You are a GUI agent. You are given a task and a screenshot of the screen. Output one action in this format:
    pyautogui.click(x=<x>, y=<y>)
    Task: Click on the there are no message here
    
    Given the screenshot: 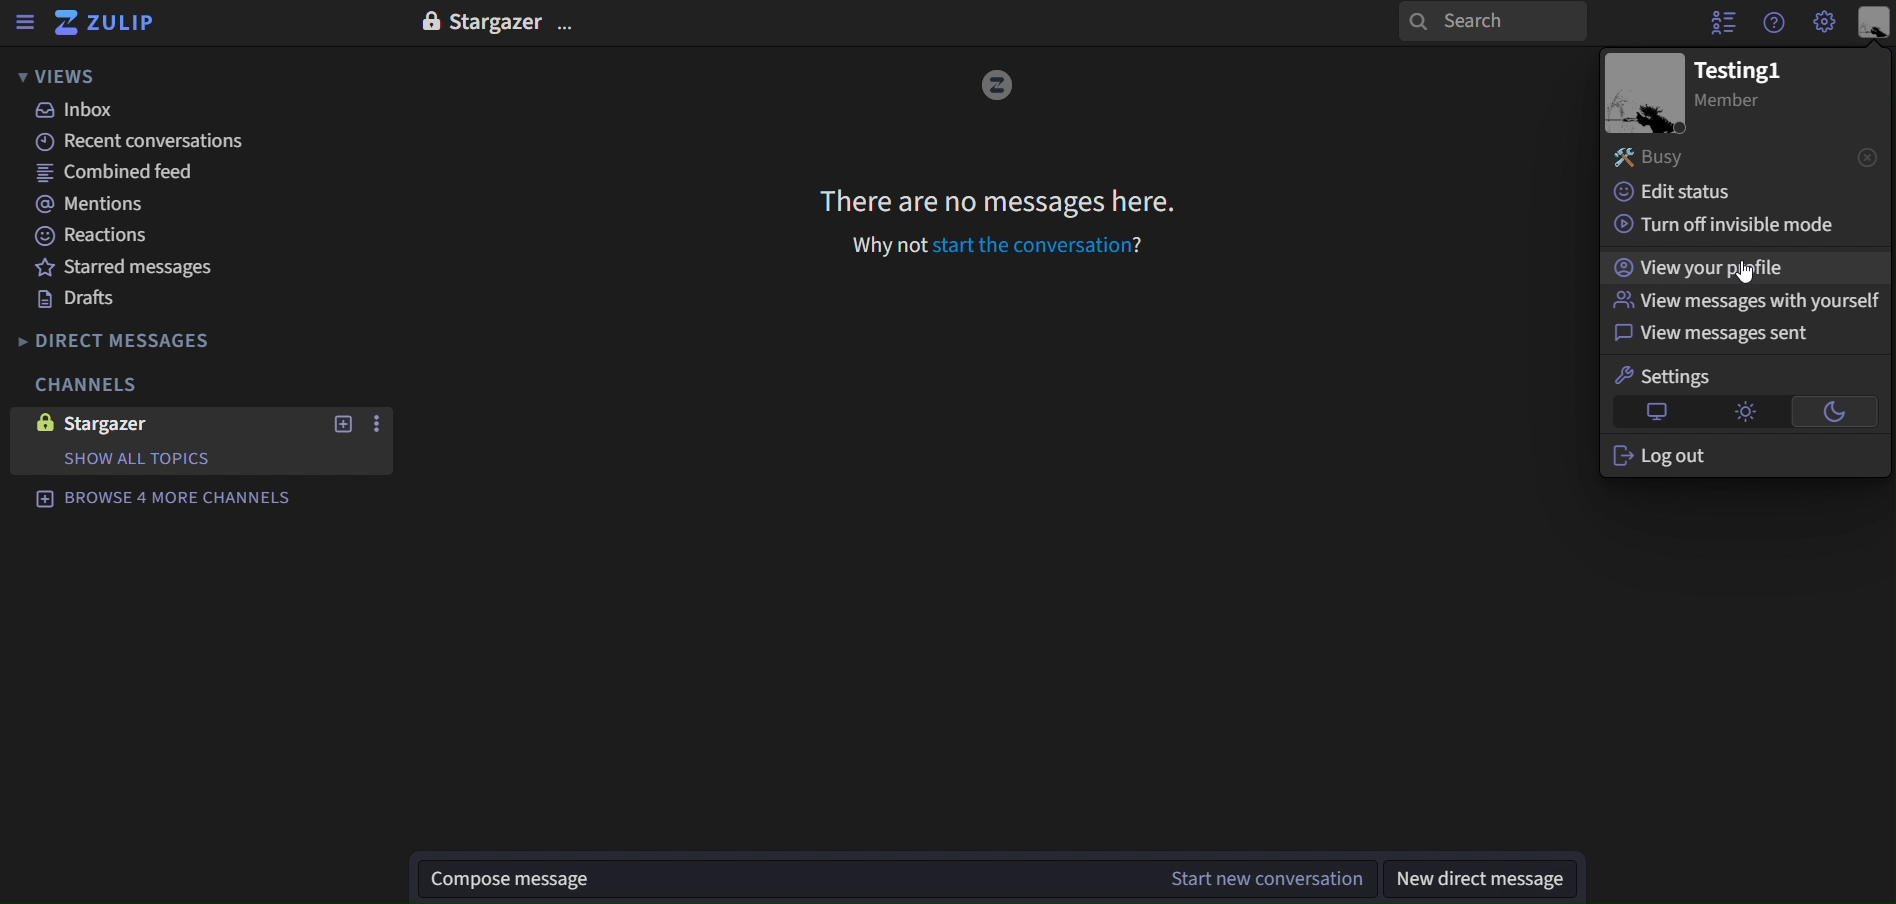 What is the action you would take?
    pyautogui.click(x=992, y=201)
    